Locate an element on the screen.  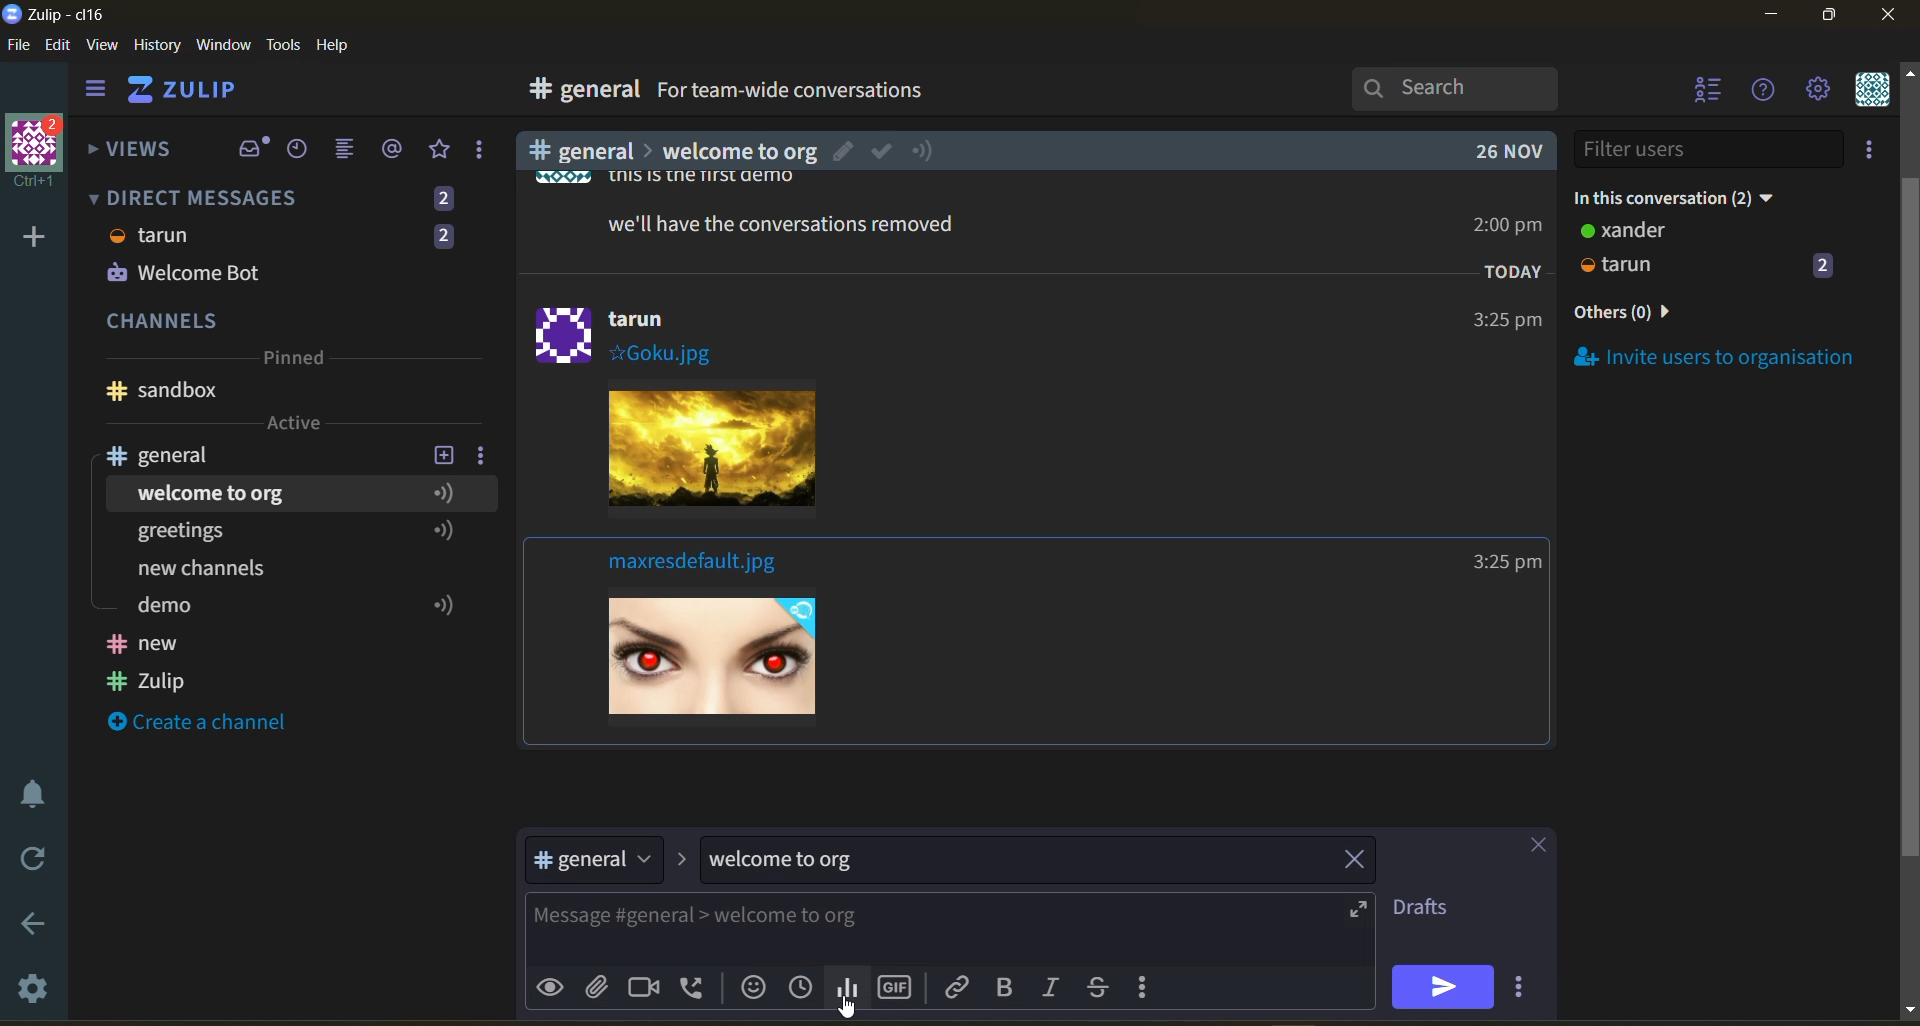
filter users is located at coordinates (1710, 149).